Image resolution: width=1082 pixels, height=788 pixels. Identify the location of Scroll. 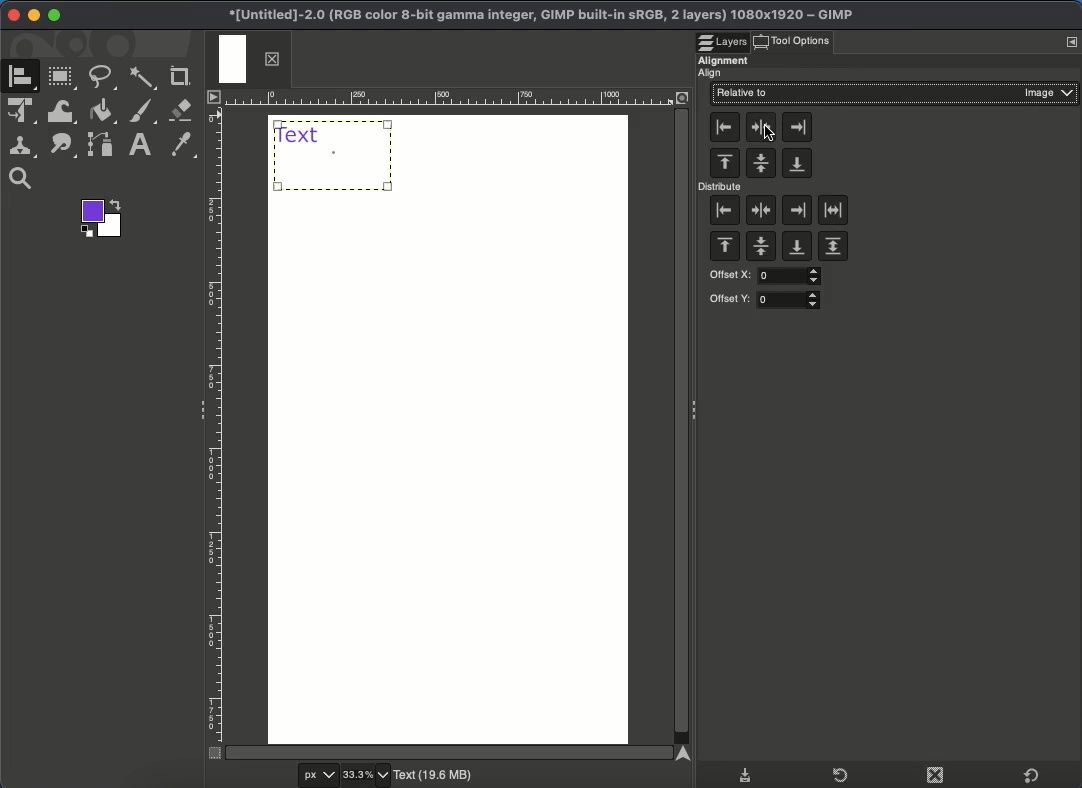
(453, 751).